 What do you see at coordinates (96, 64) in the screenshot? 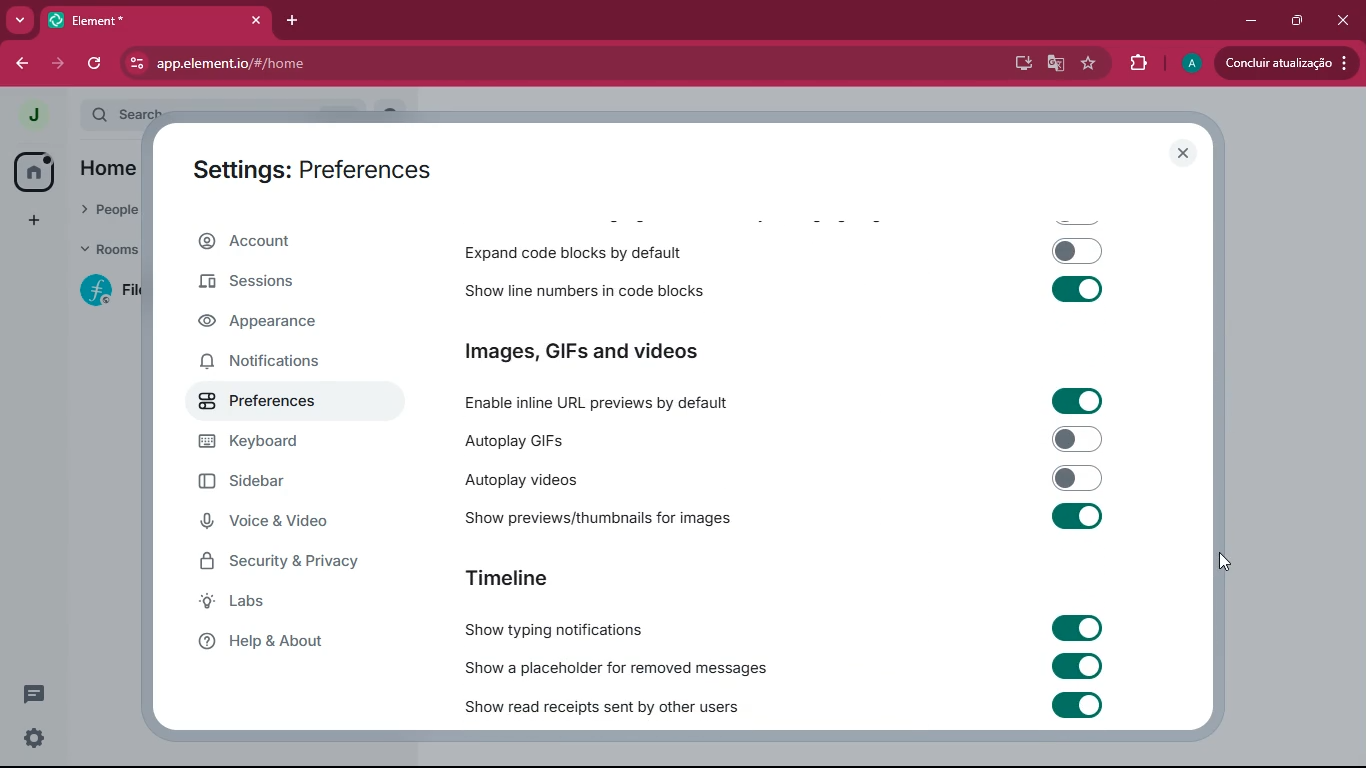
I see `refresh` at bounding box center [96, 64].